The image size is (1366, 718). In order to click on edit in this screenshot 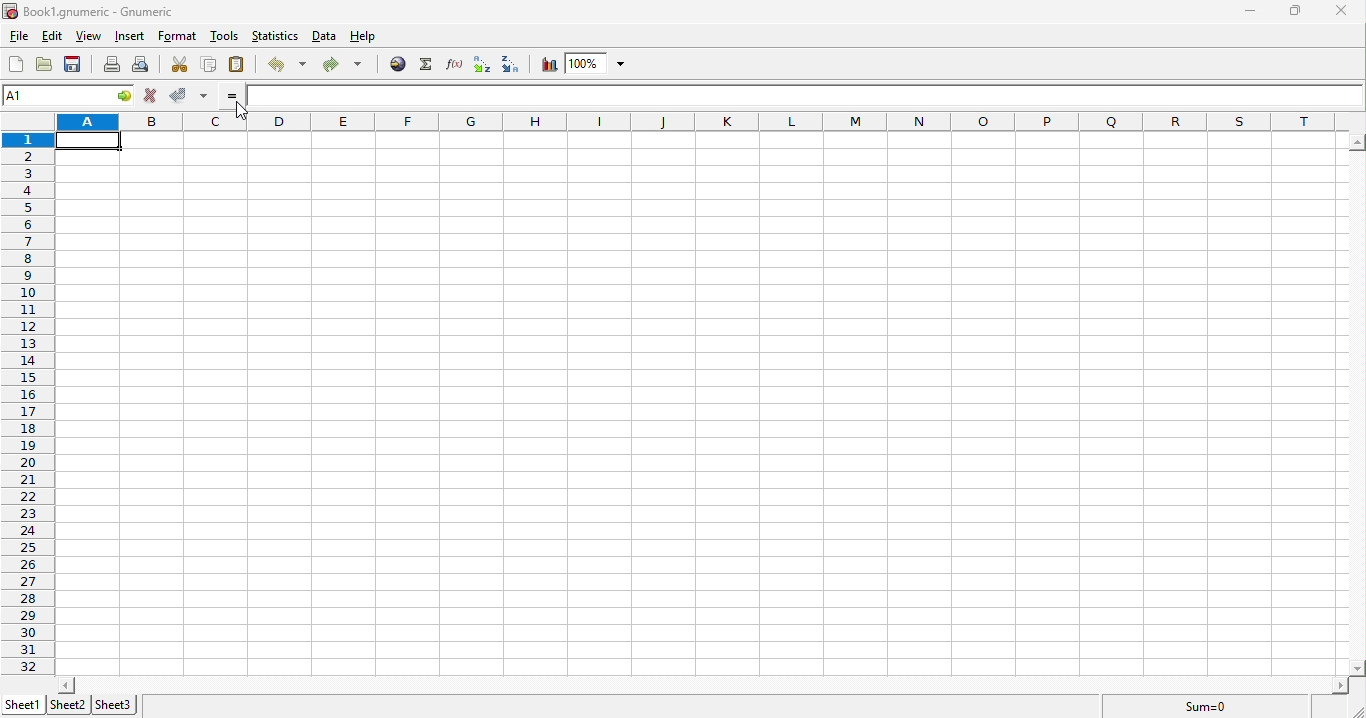, I will do `click(52, 34)`.